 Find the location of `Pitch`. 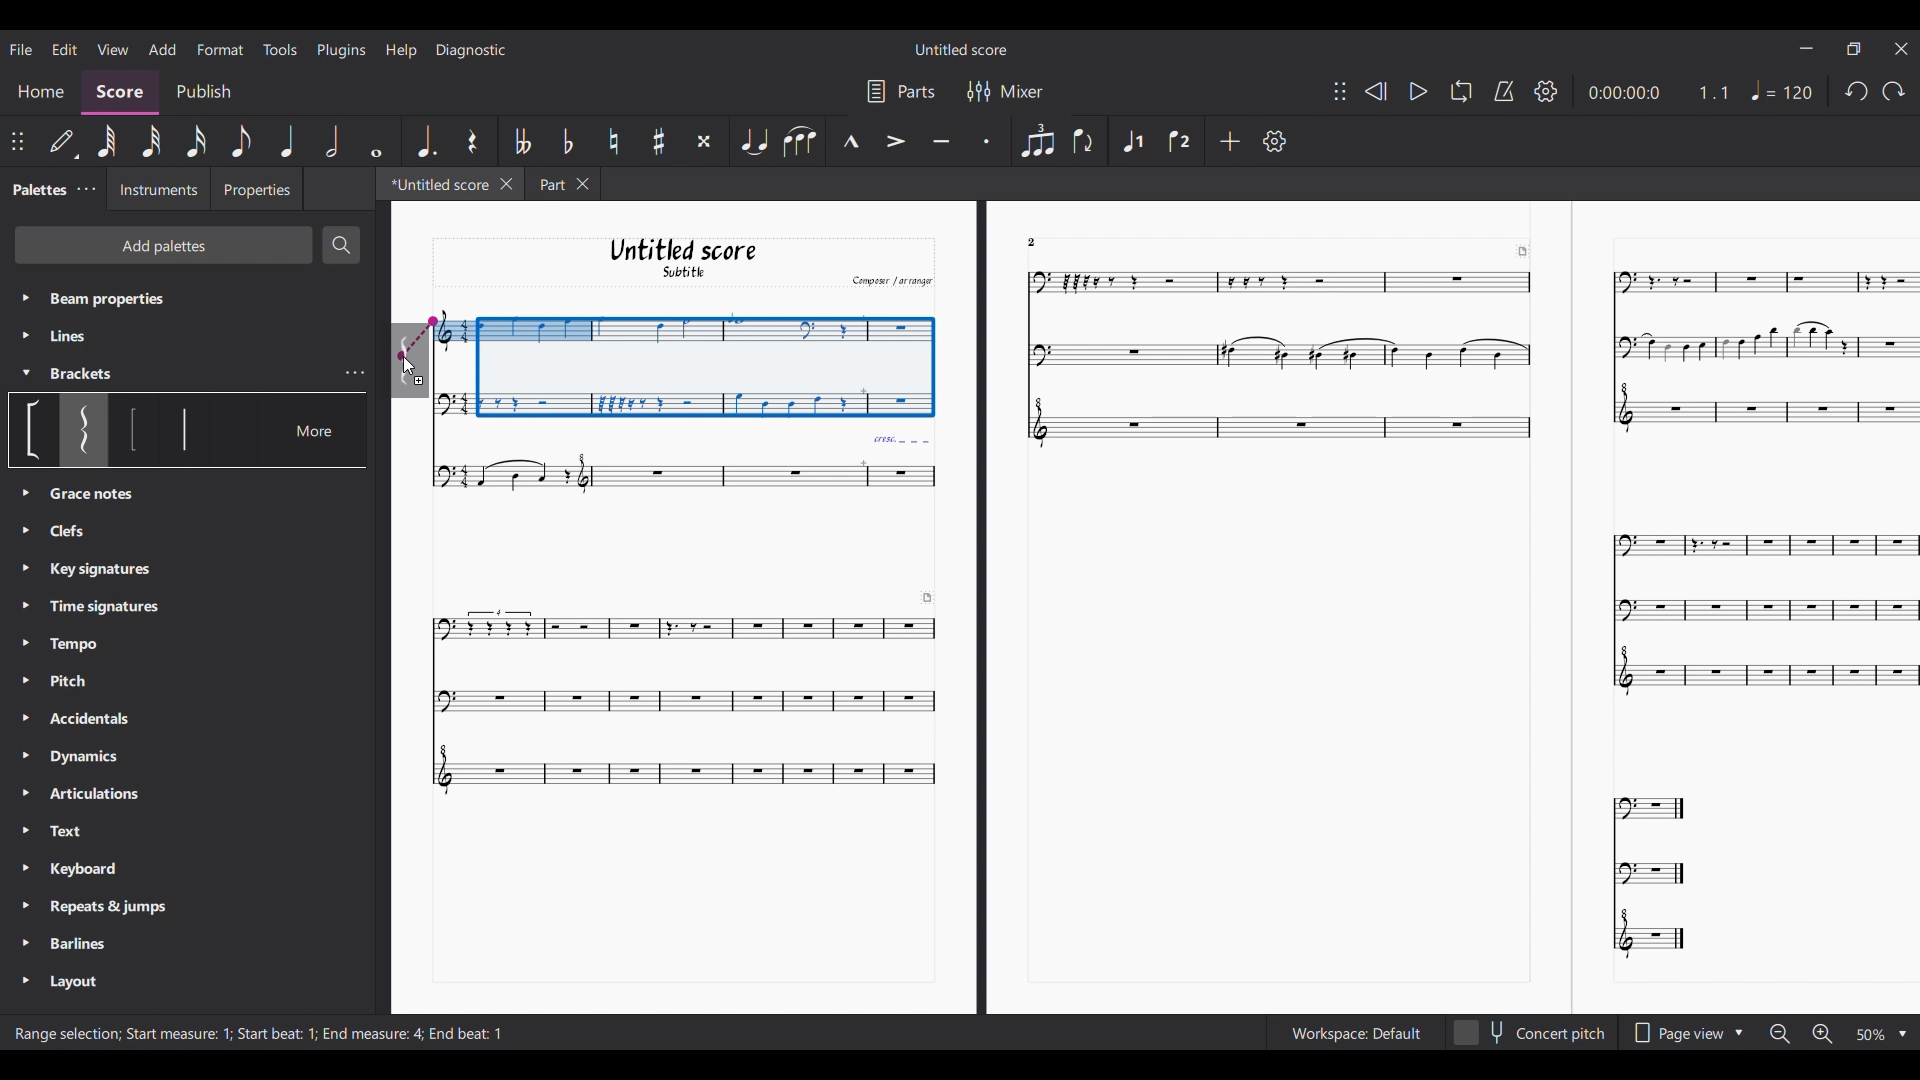

Pitch is located at coordinates (81, 683).